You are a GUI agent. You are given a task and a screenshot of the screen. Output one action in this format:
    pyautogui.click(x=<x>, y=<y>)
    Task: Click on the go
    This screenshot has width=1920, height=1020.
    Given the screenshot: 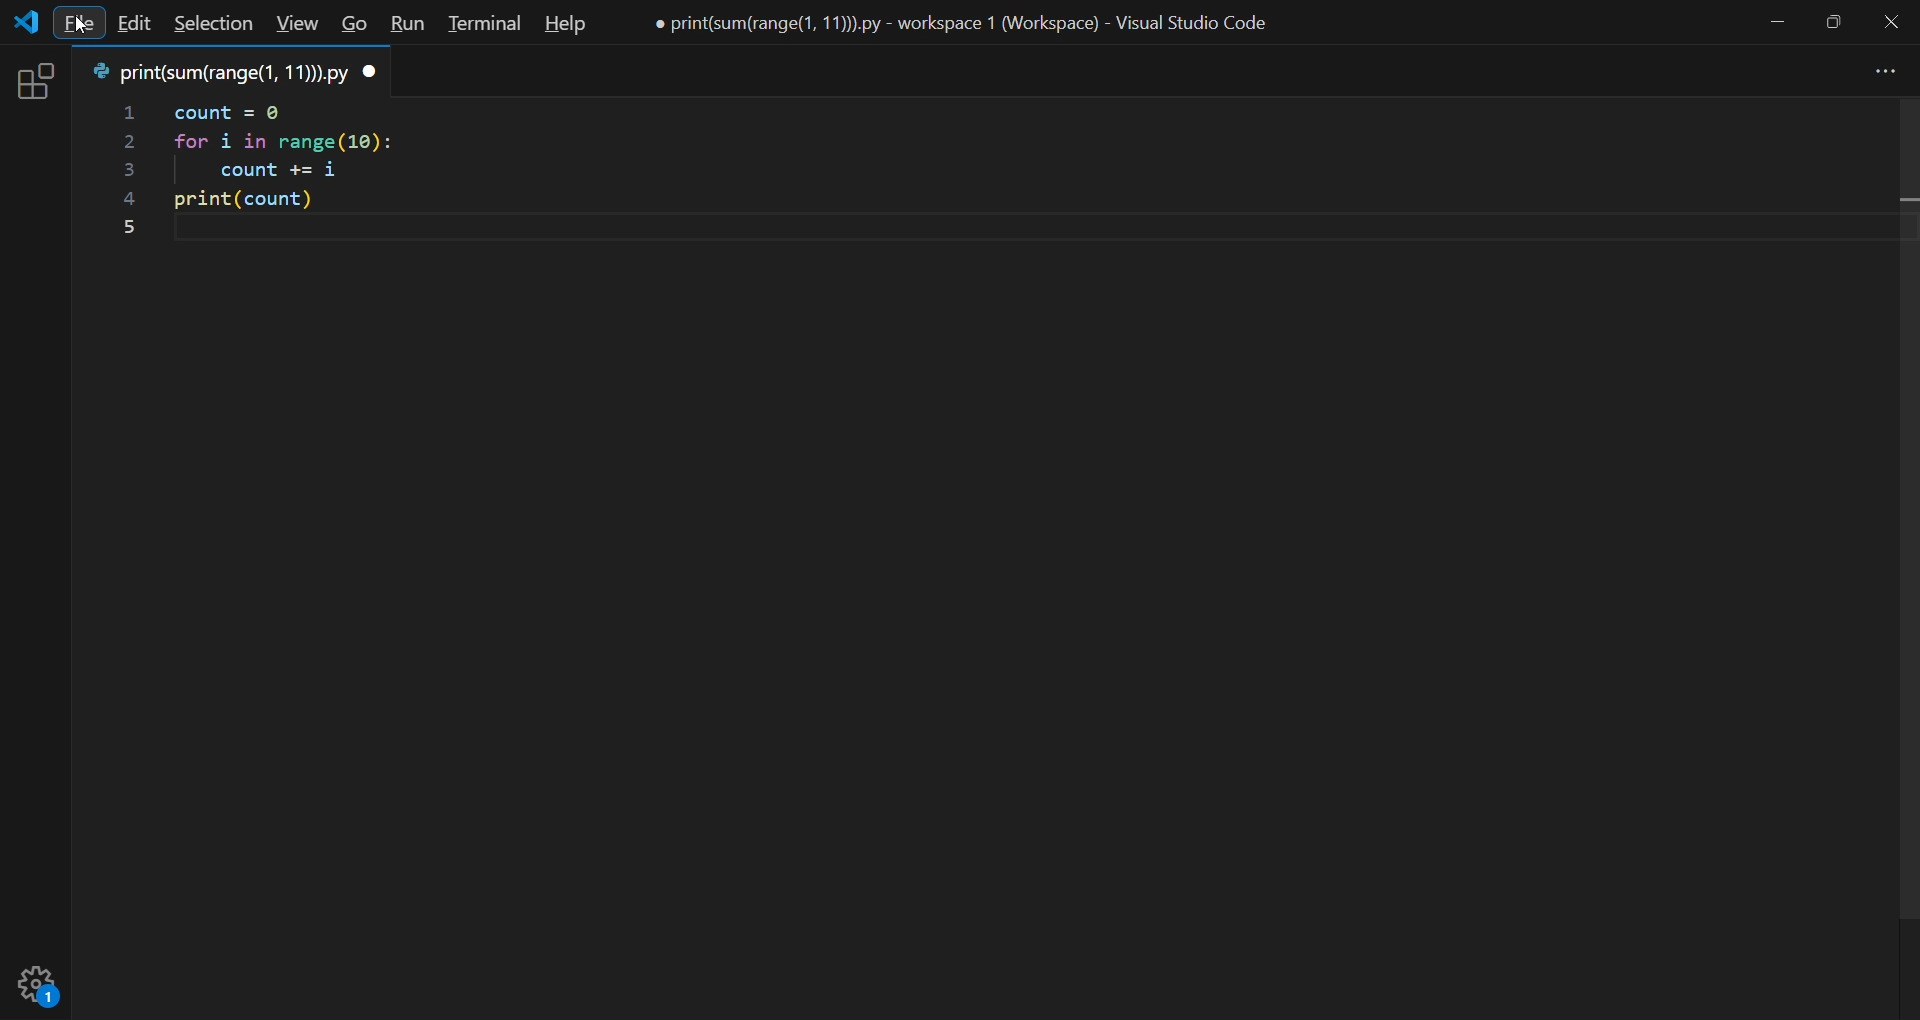 What is the action you would take?
    pyautogui.click(x=354, y=26)
    